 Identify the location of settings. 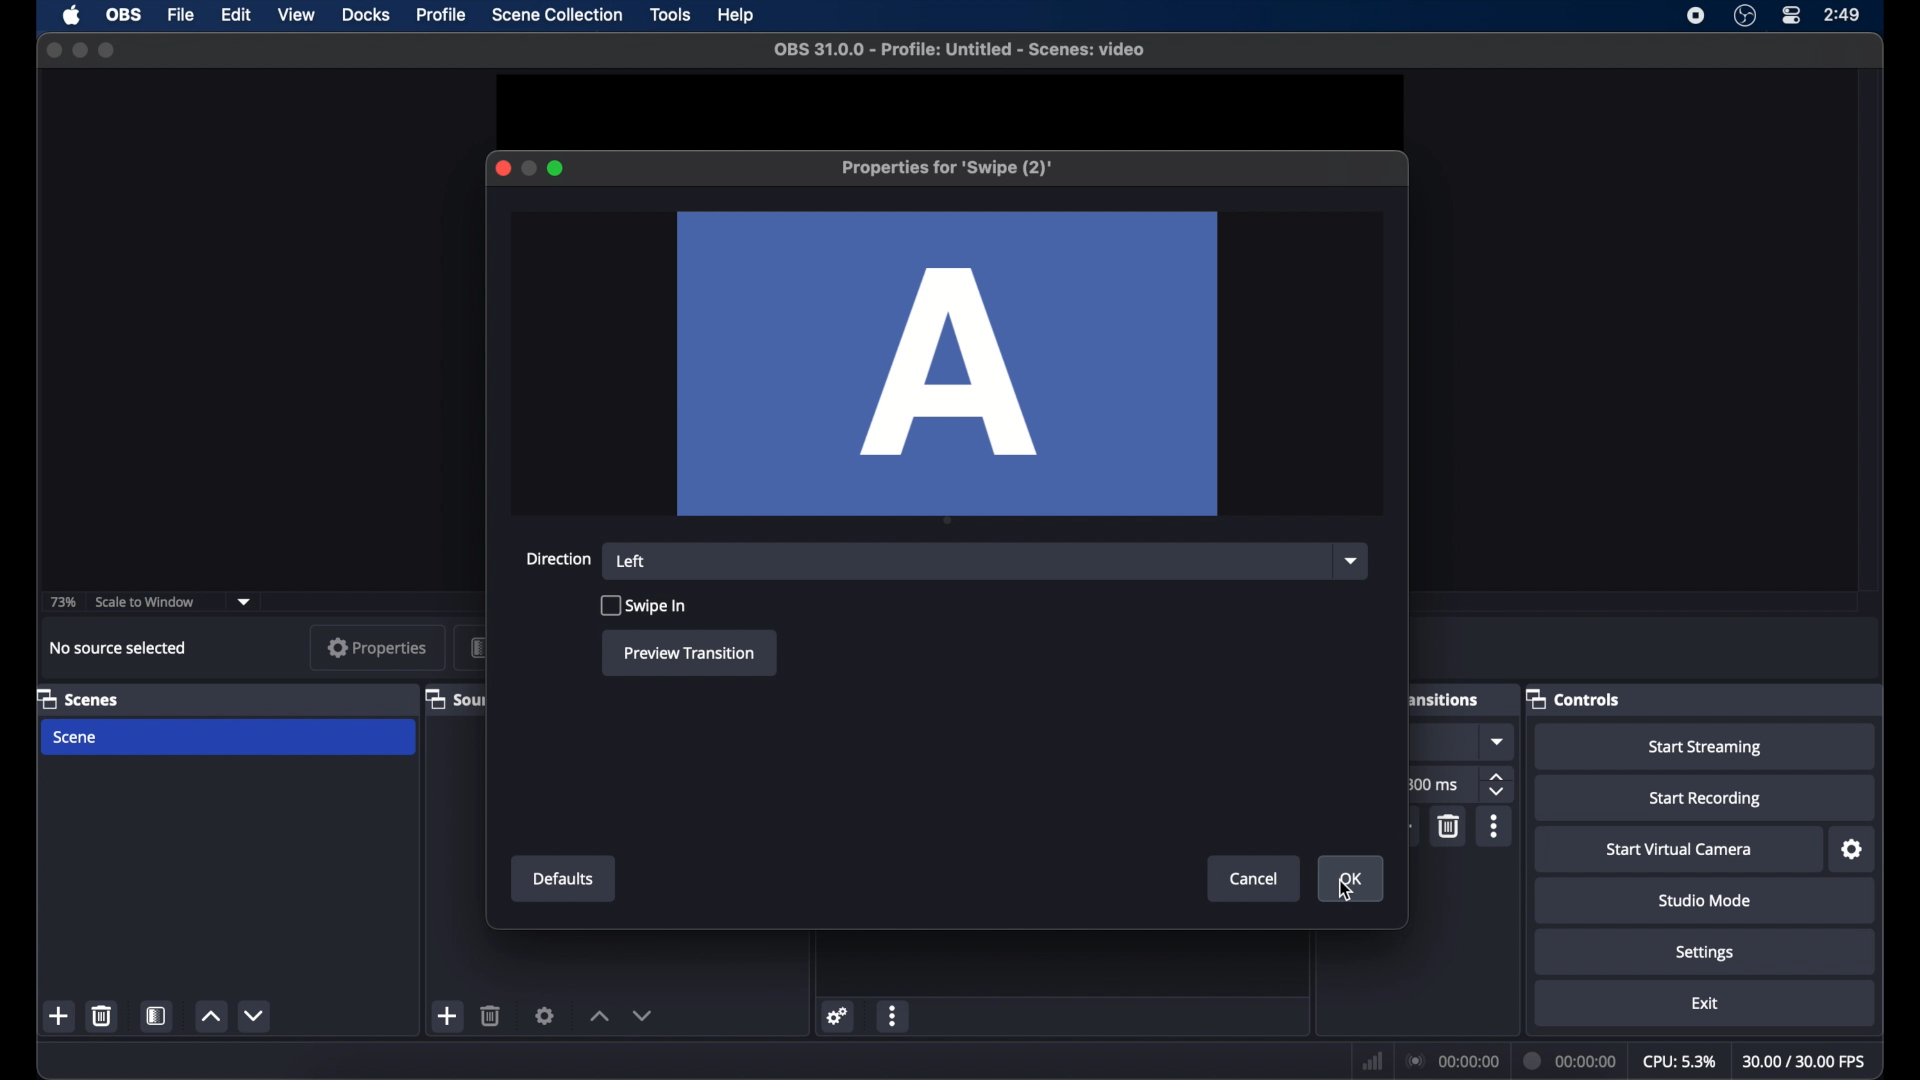
(1706, 954).